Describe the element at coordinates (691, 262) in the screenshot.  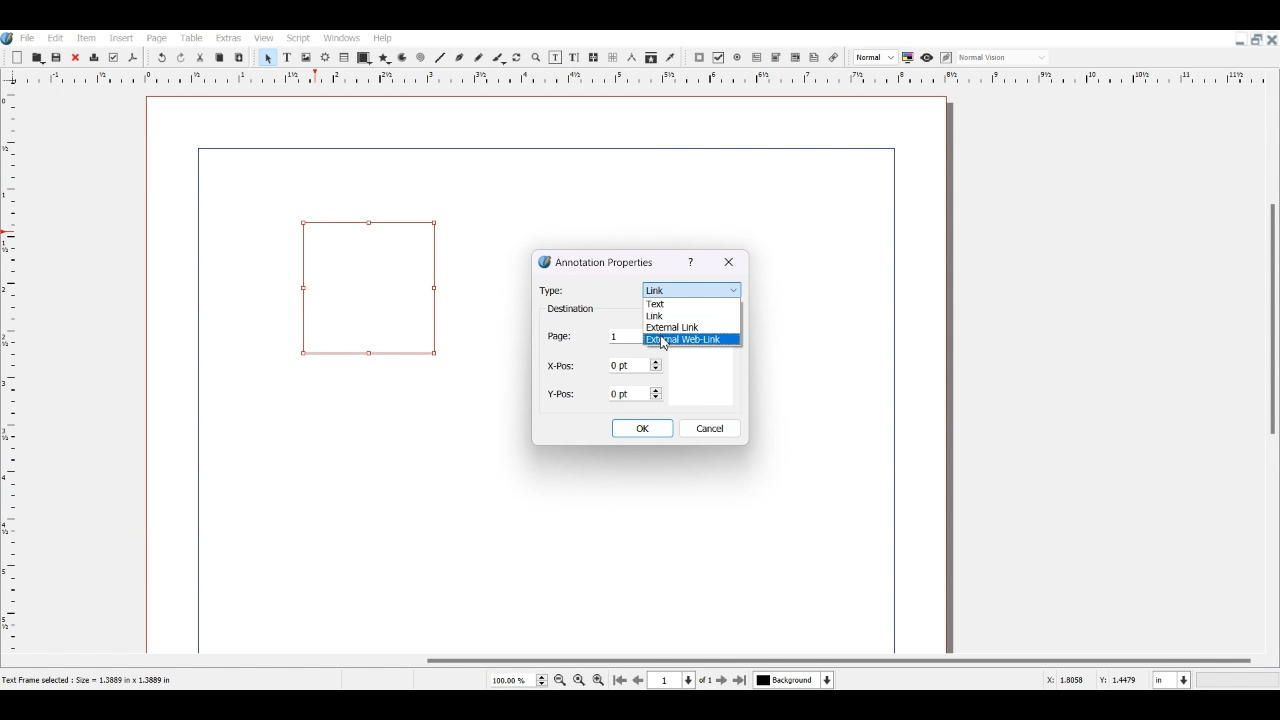
I see `Info` at that location.